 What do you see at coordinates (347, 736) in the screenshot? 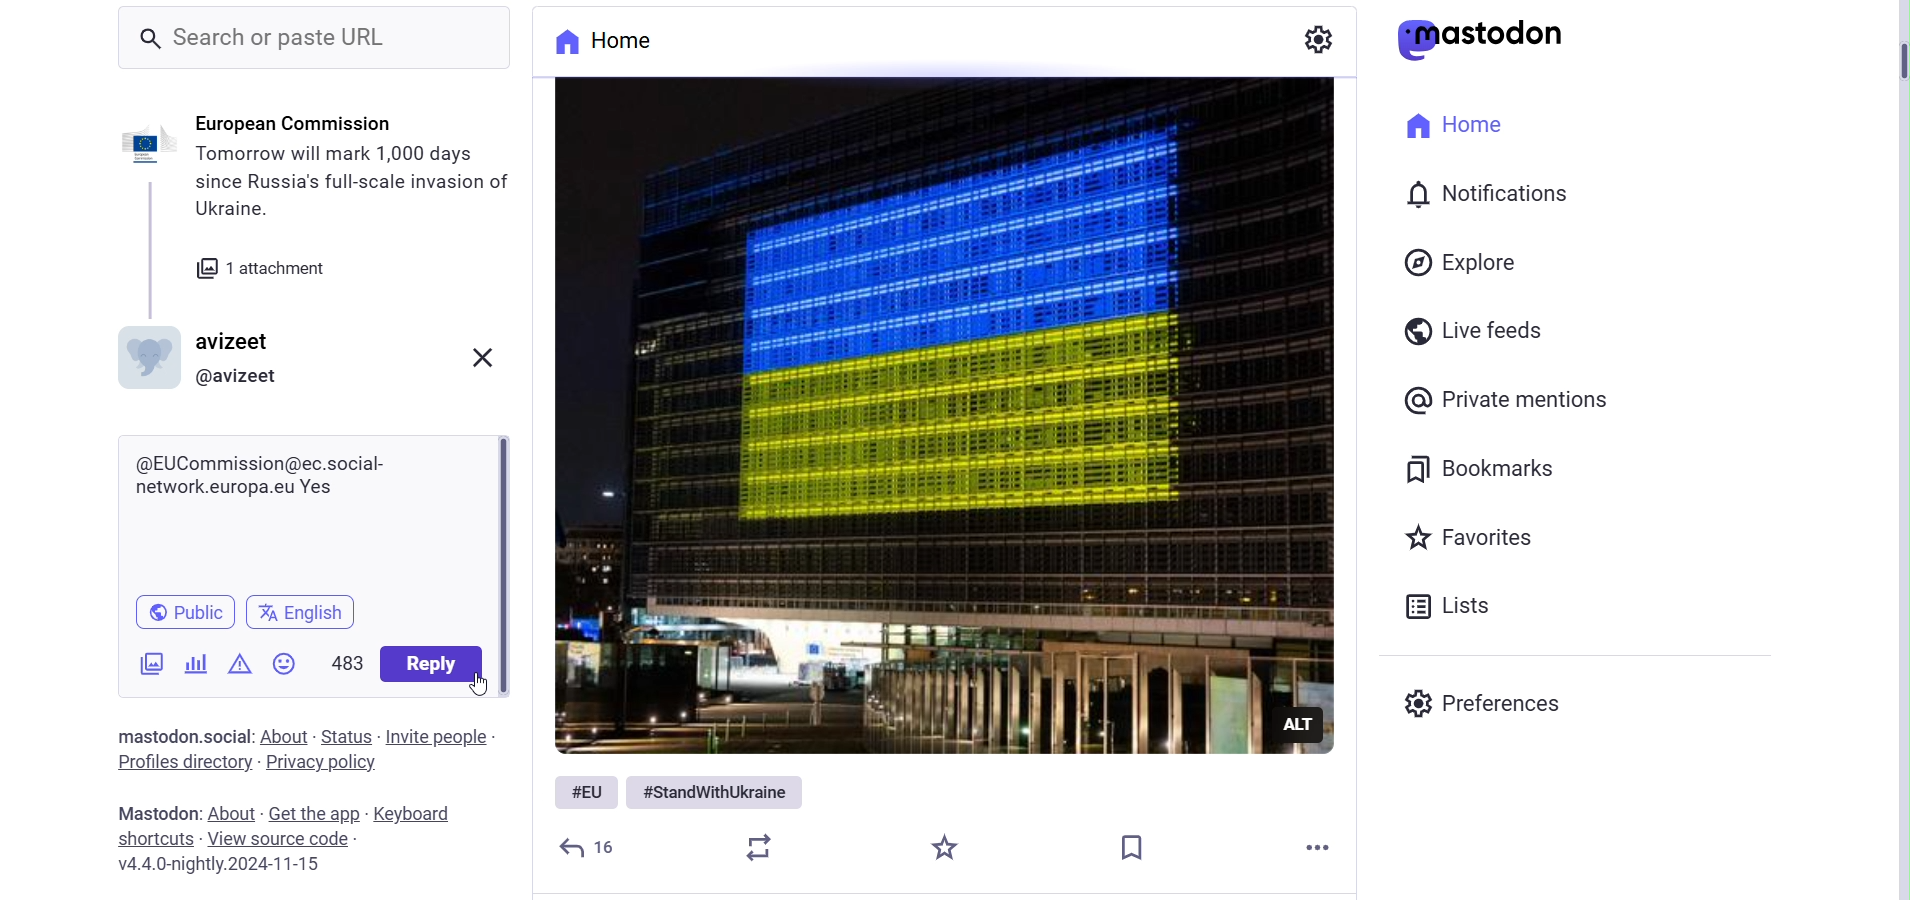
I see `Status` at bounding box center [347, 736].